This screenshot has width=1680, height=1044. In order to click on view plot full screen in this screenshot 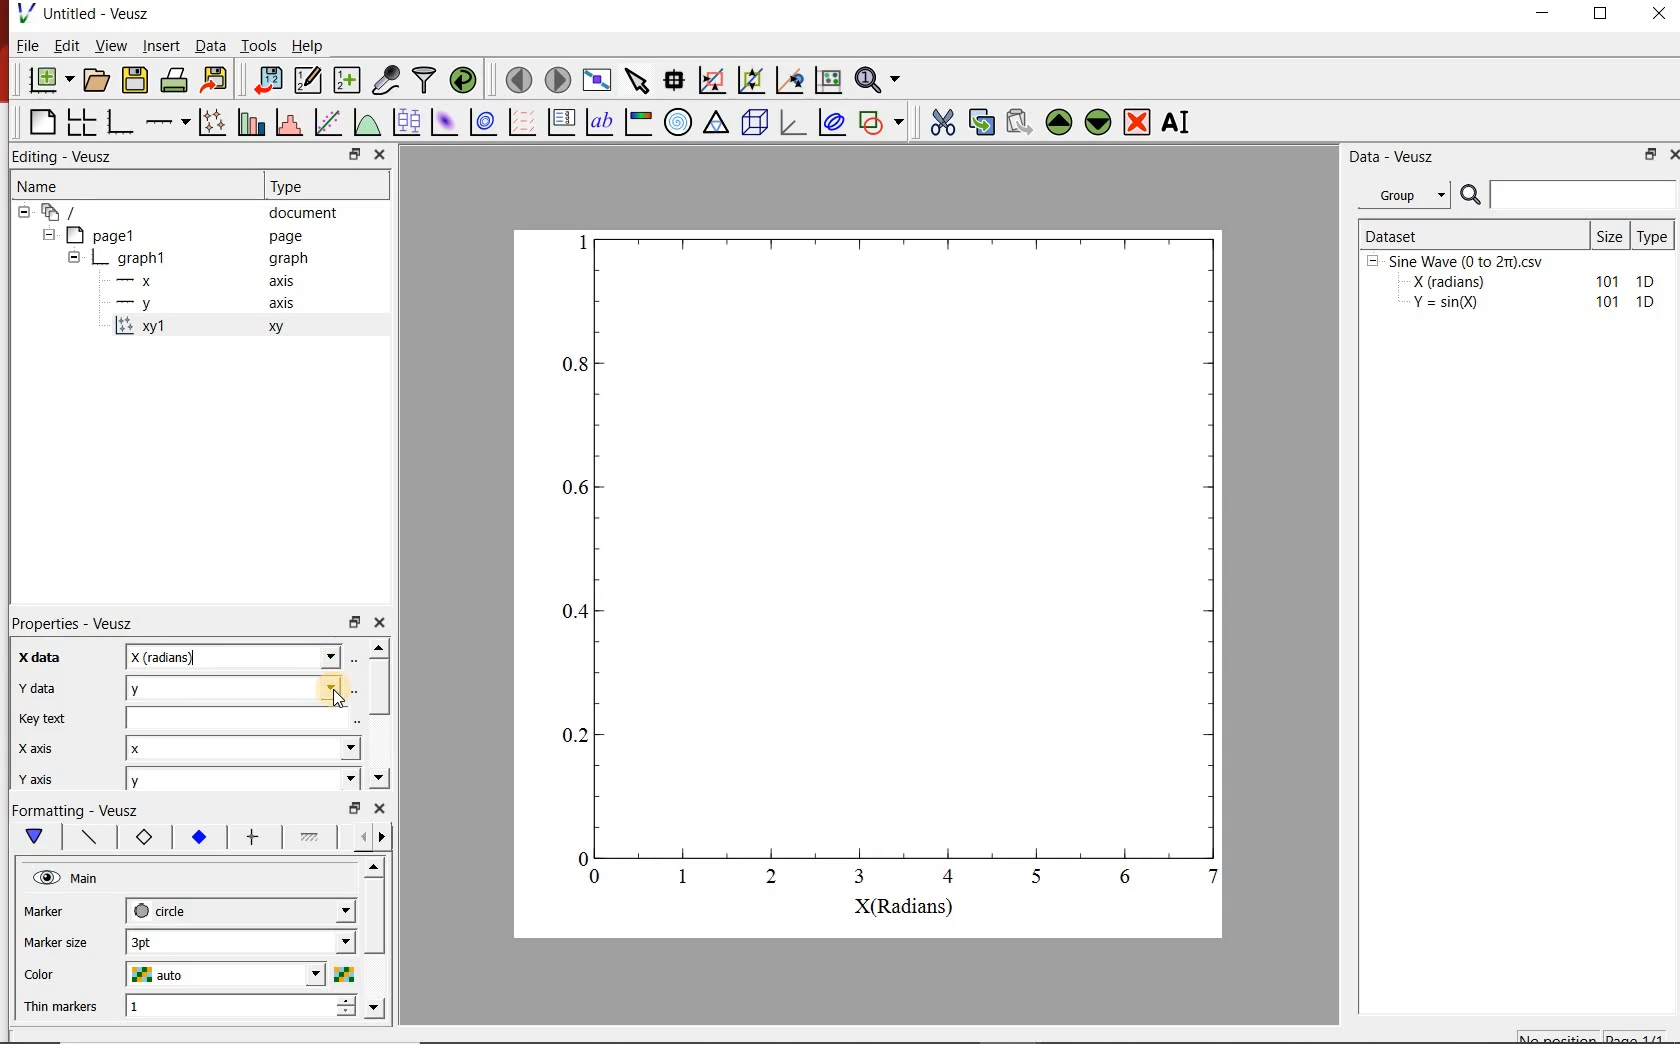, I will do `click(597, 79)`.